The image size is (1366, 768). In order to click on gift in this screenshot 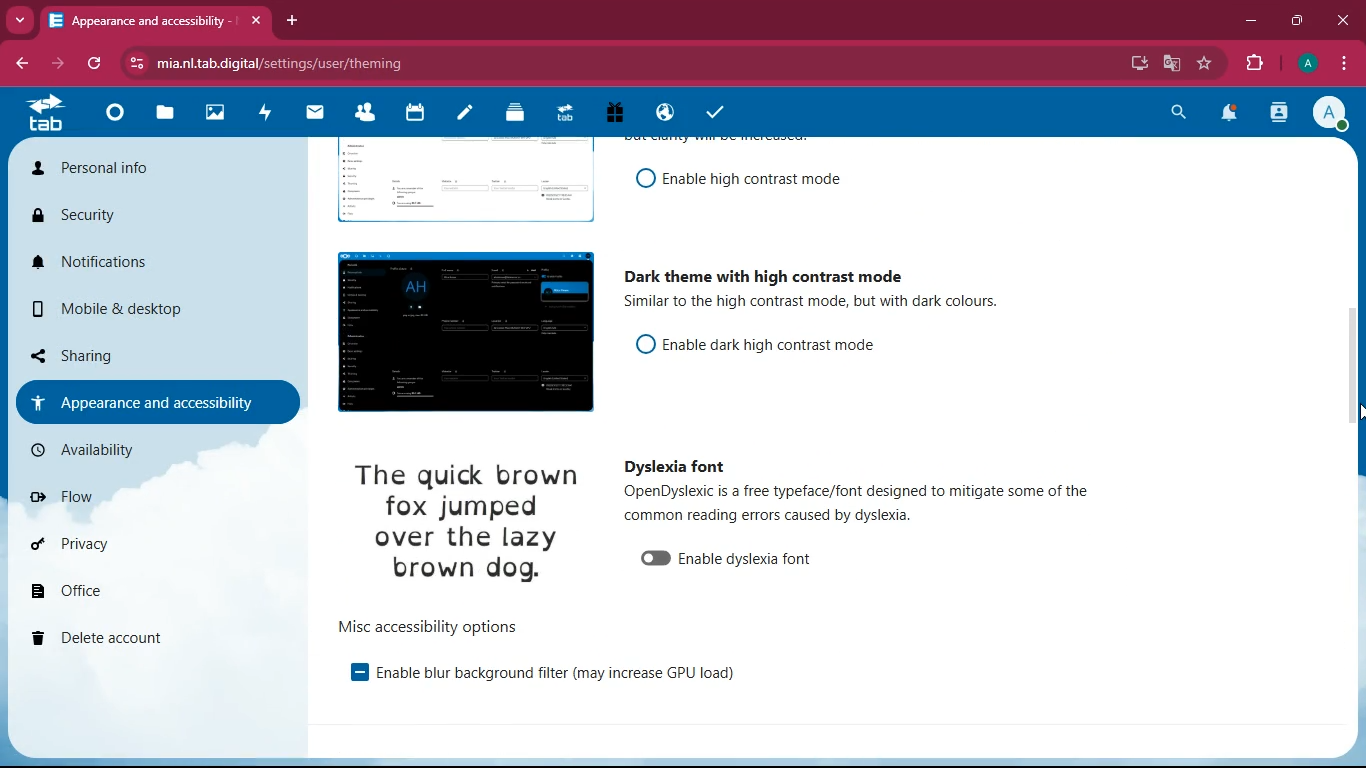, I will do `click(623, 113)`.